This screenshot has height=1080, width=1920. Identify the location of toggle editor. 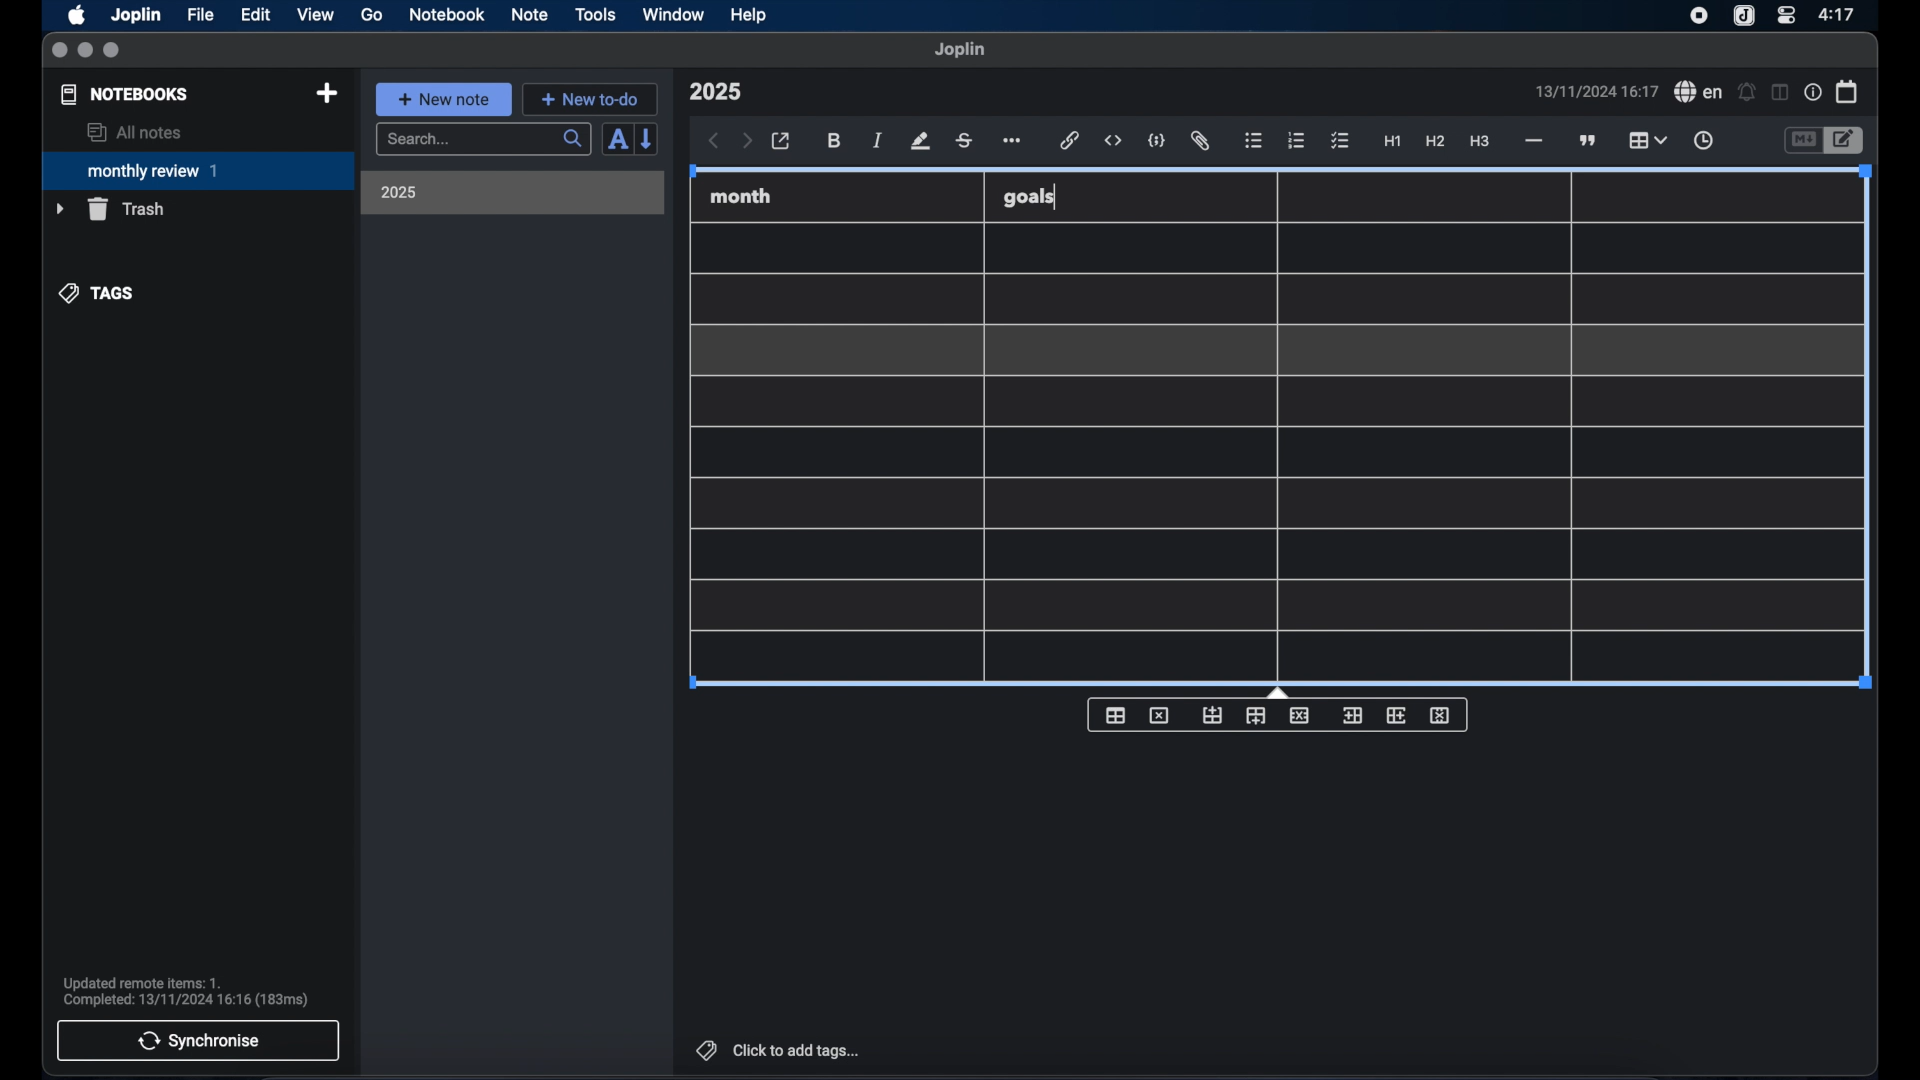
(1802, 141).